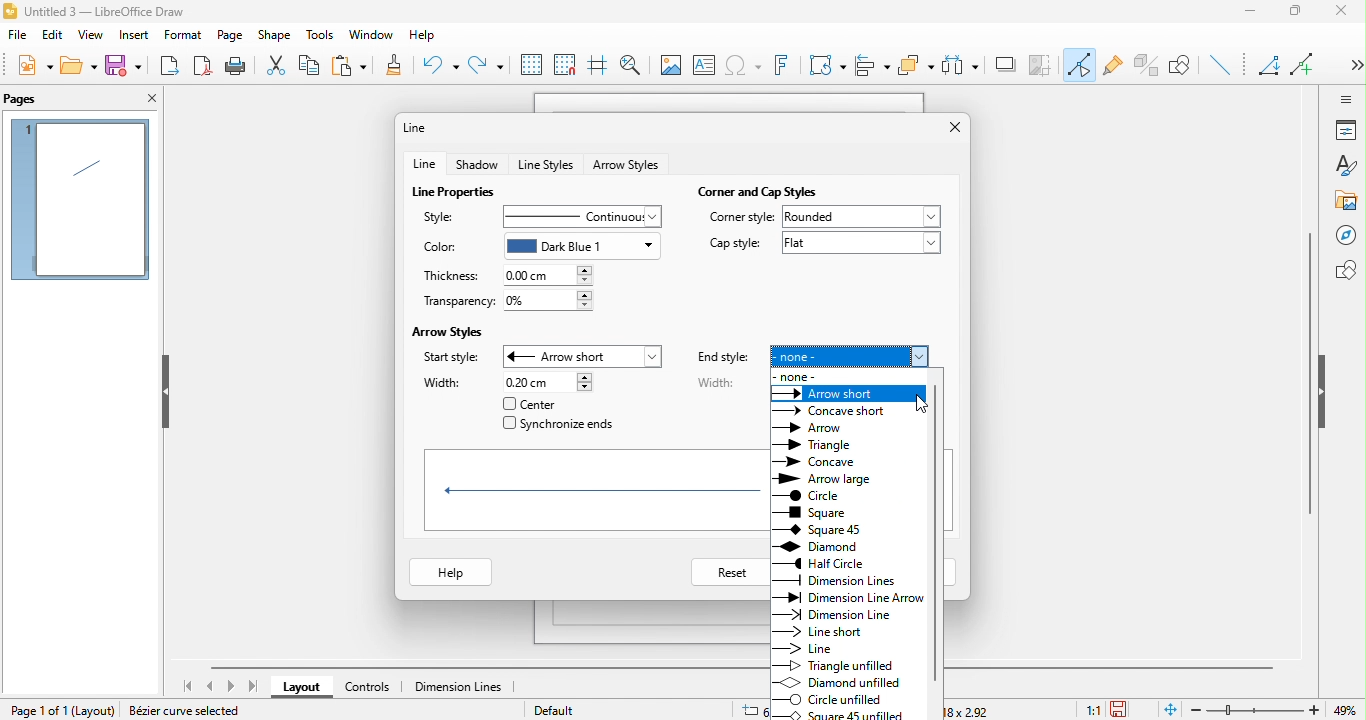 The height and width of the screenshot is (720, 1366). I want to click on font work text, so click(786, 69).